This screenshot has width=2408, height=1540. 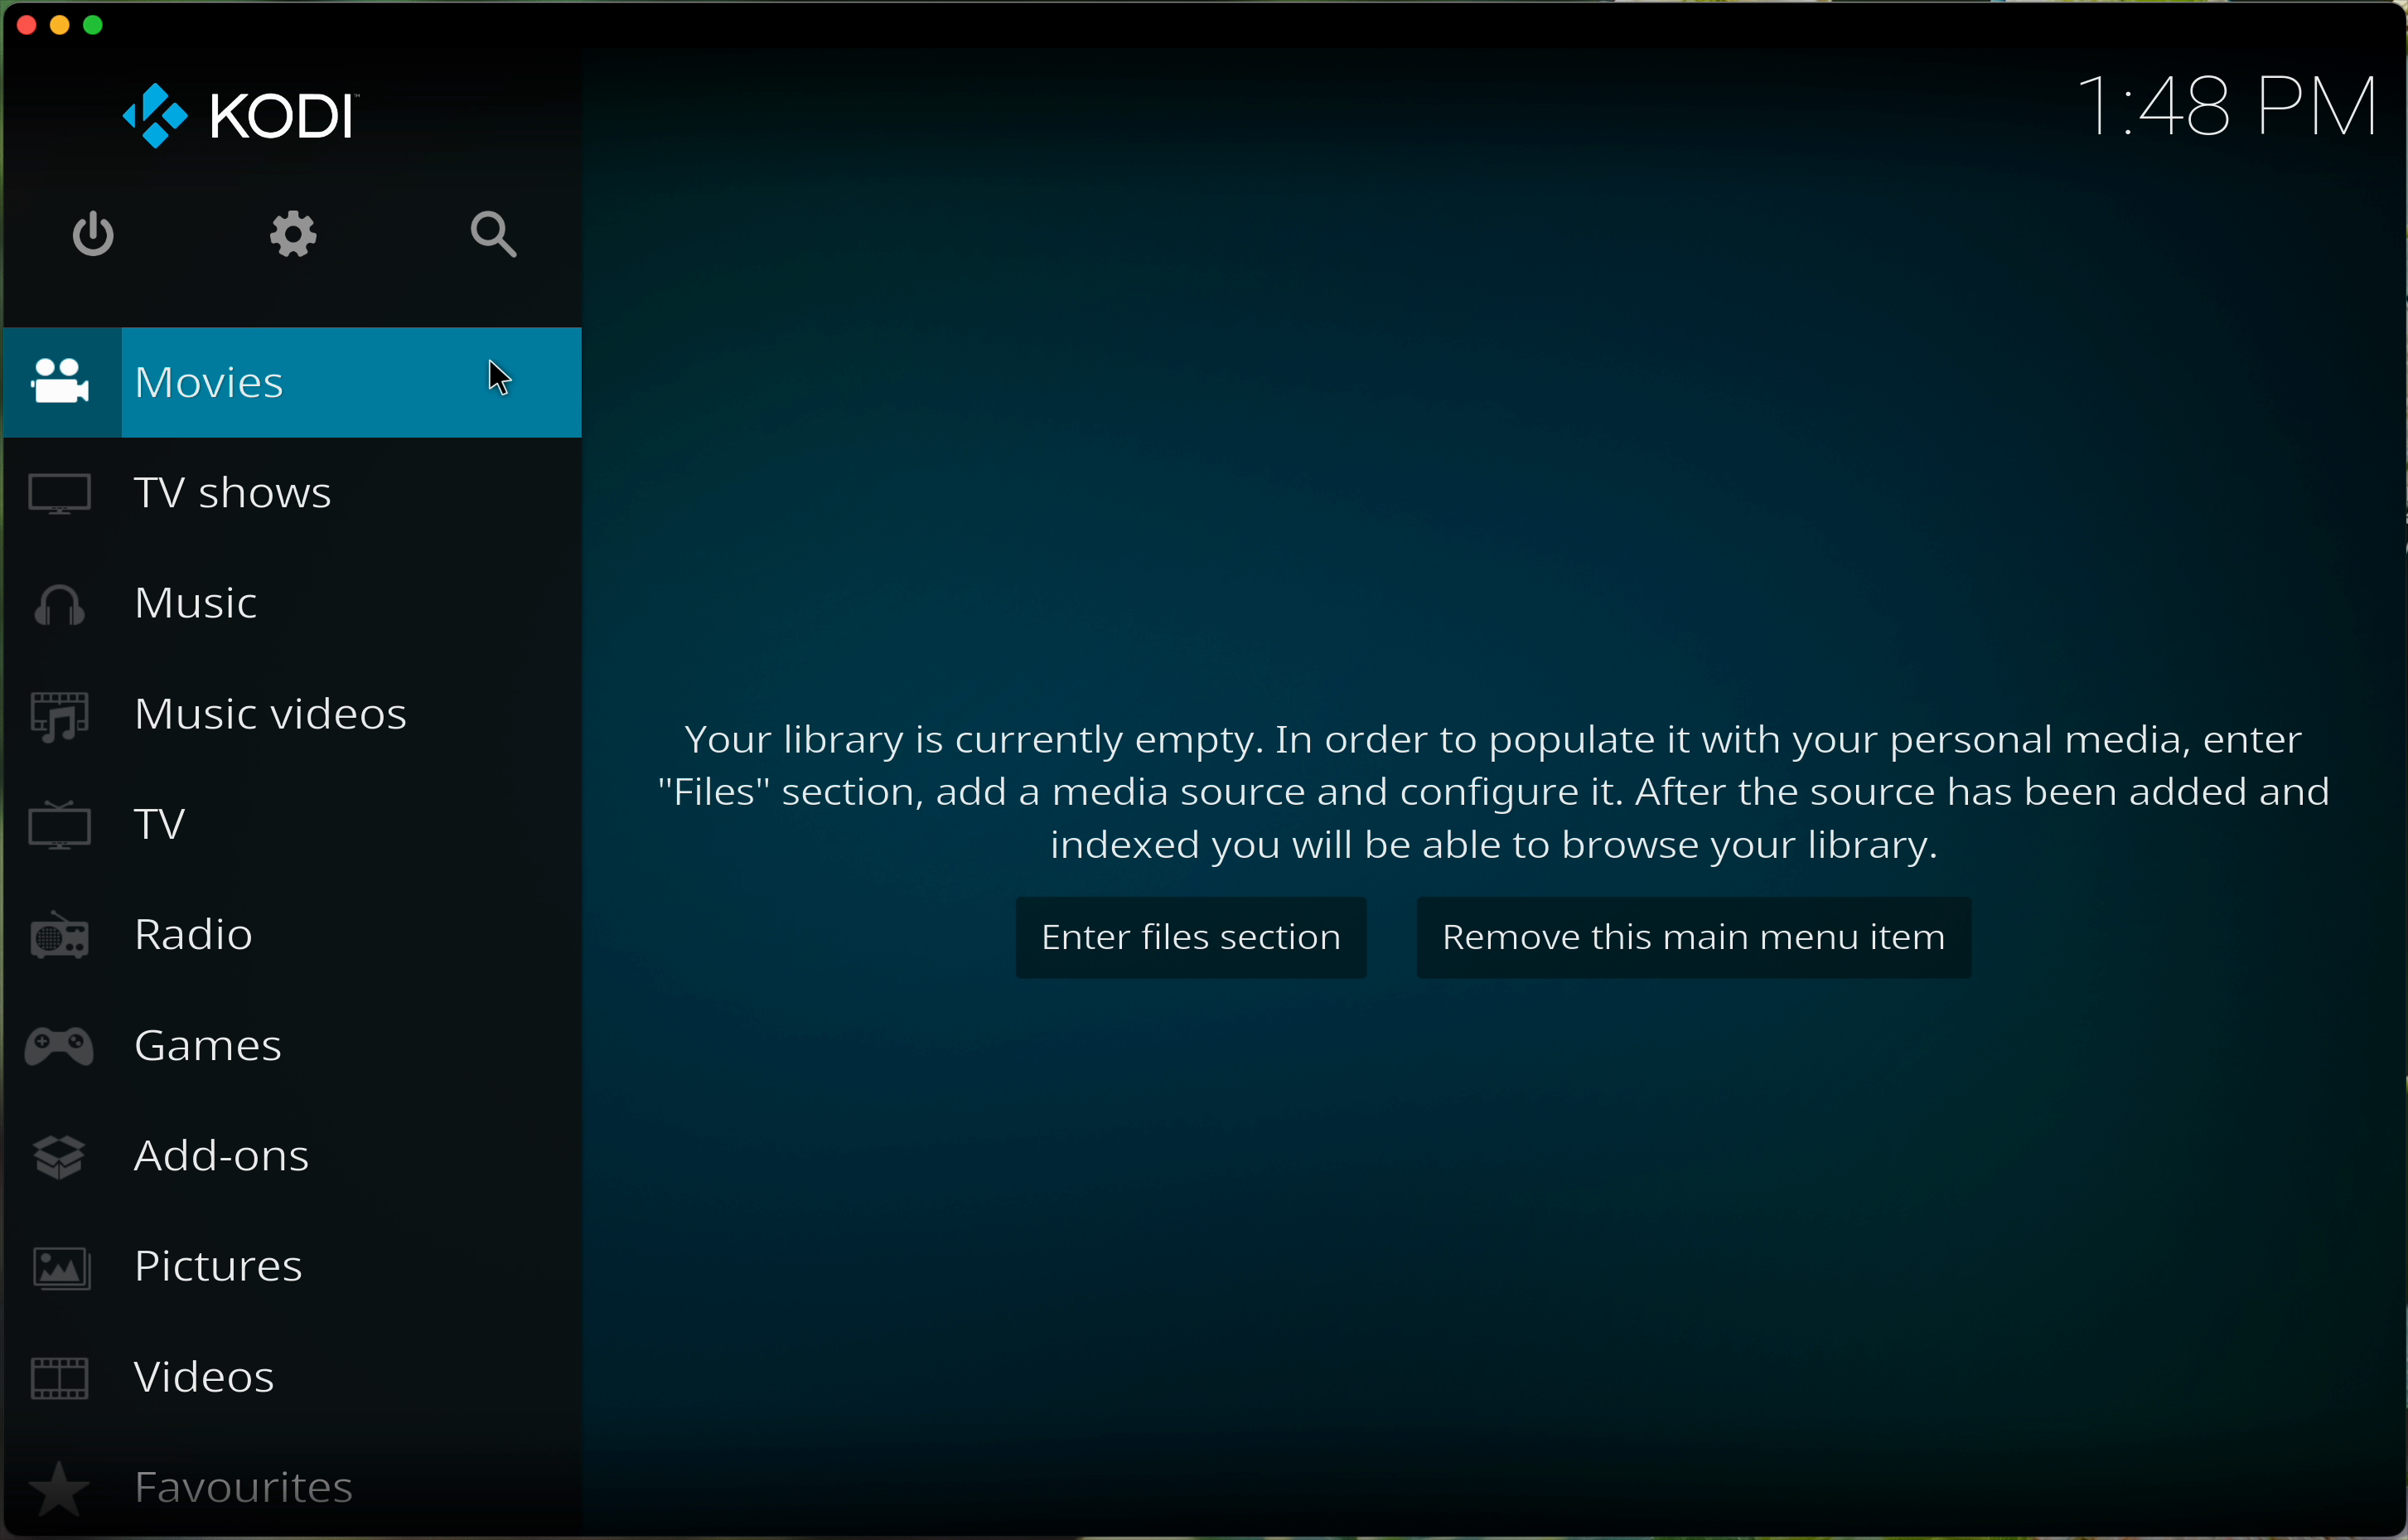 What do you see at coordinates (222, 1272) in the screenshot?
I see `pictures` at bounding box center [222, 1272].